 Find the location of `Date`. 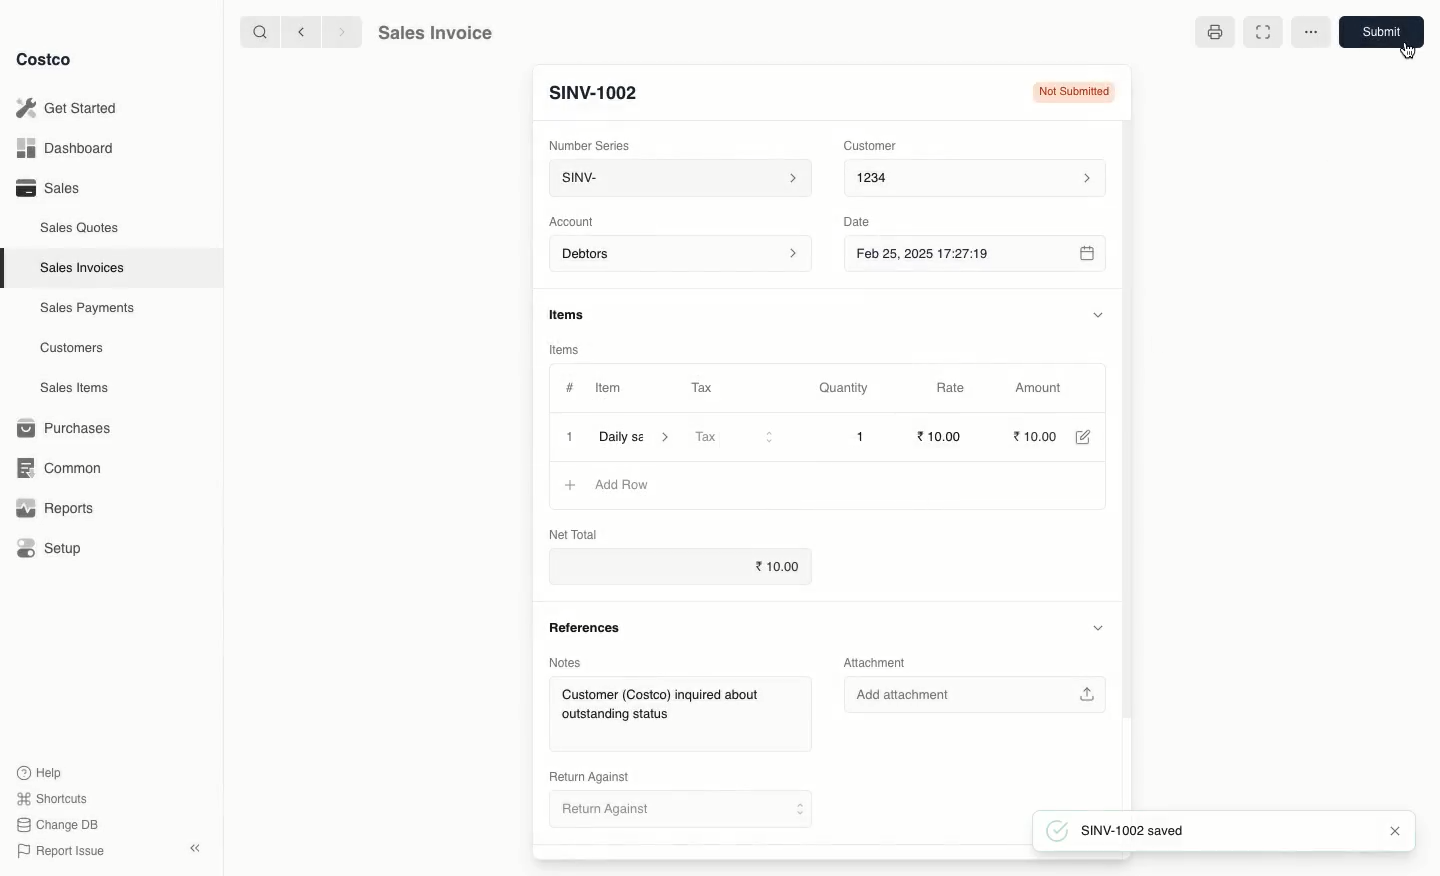

Date is located at coordinates (866, 224).